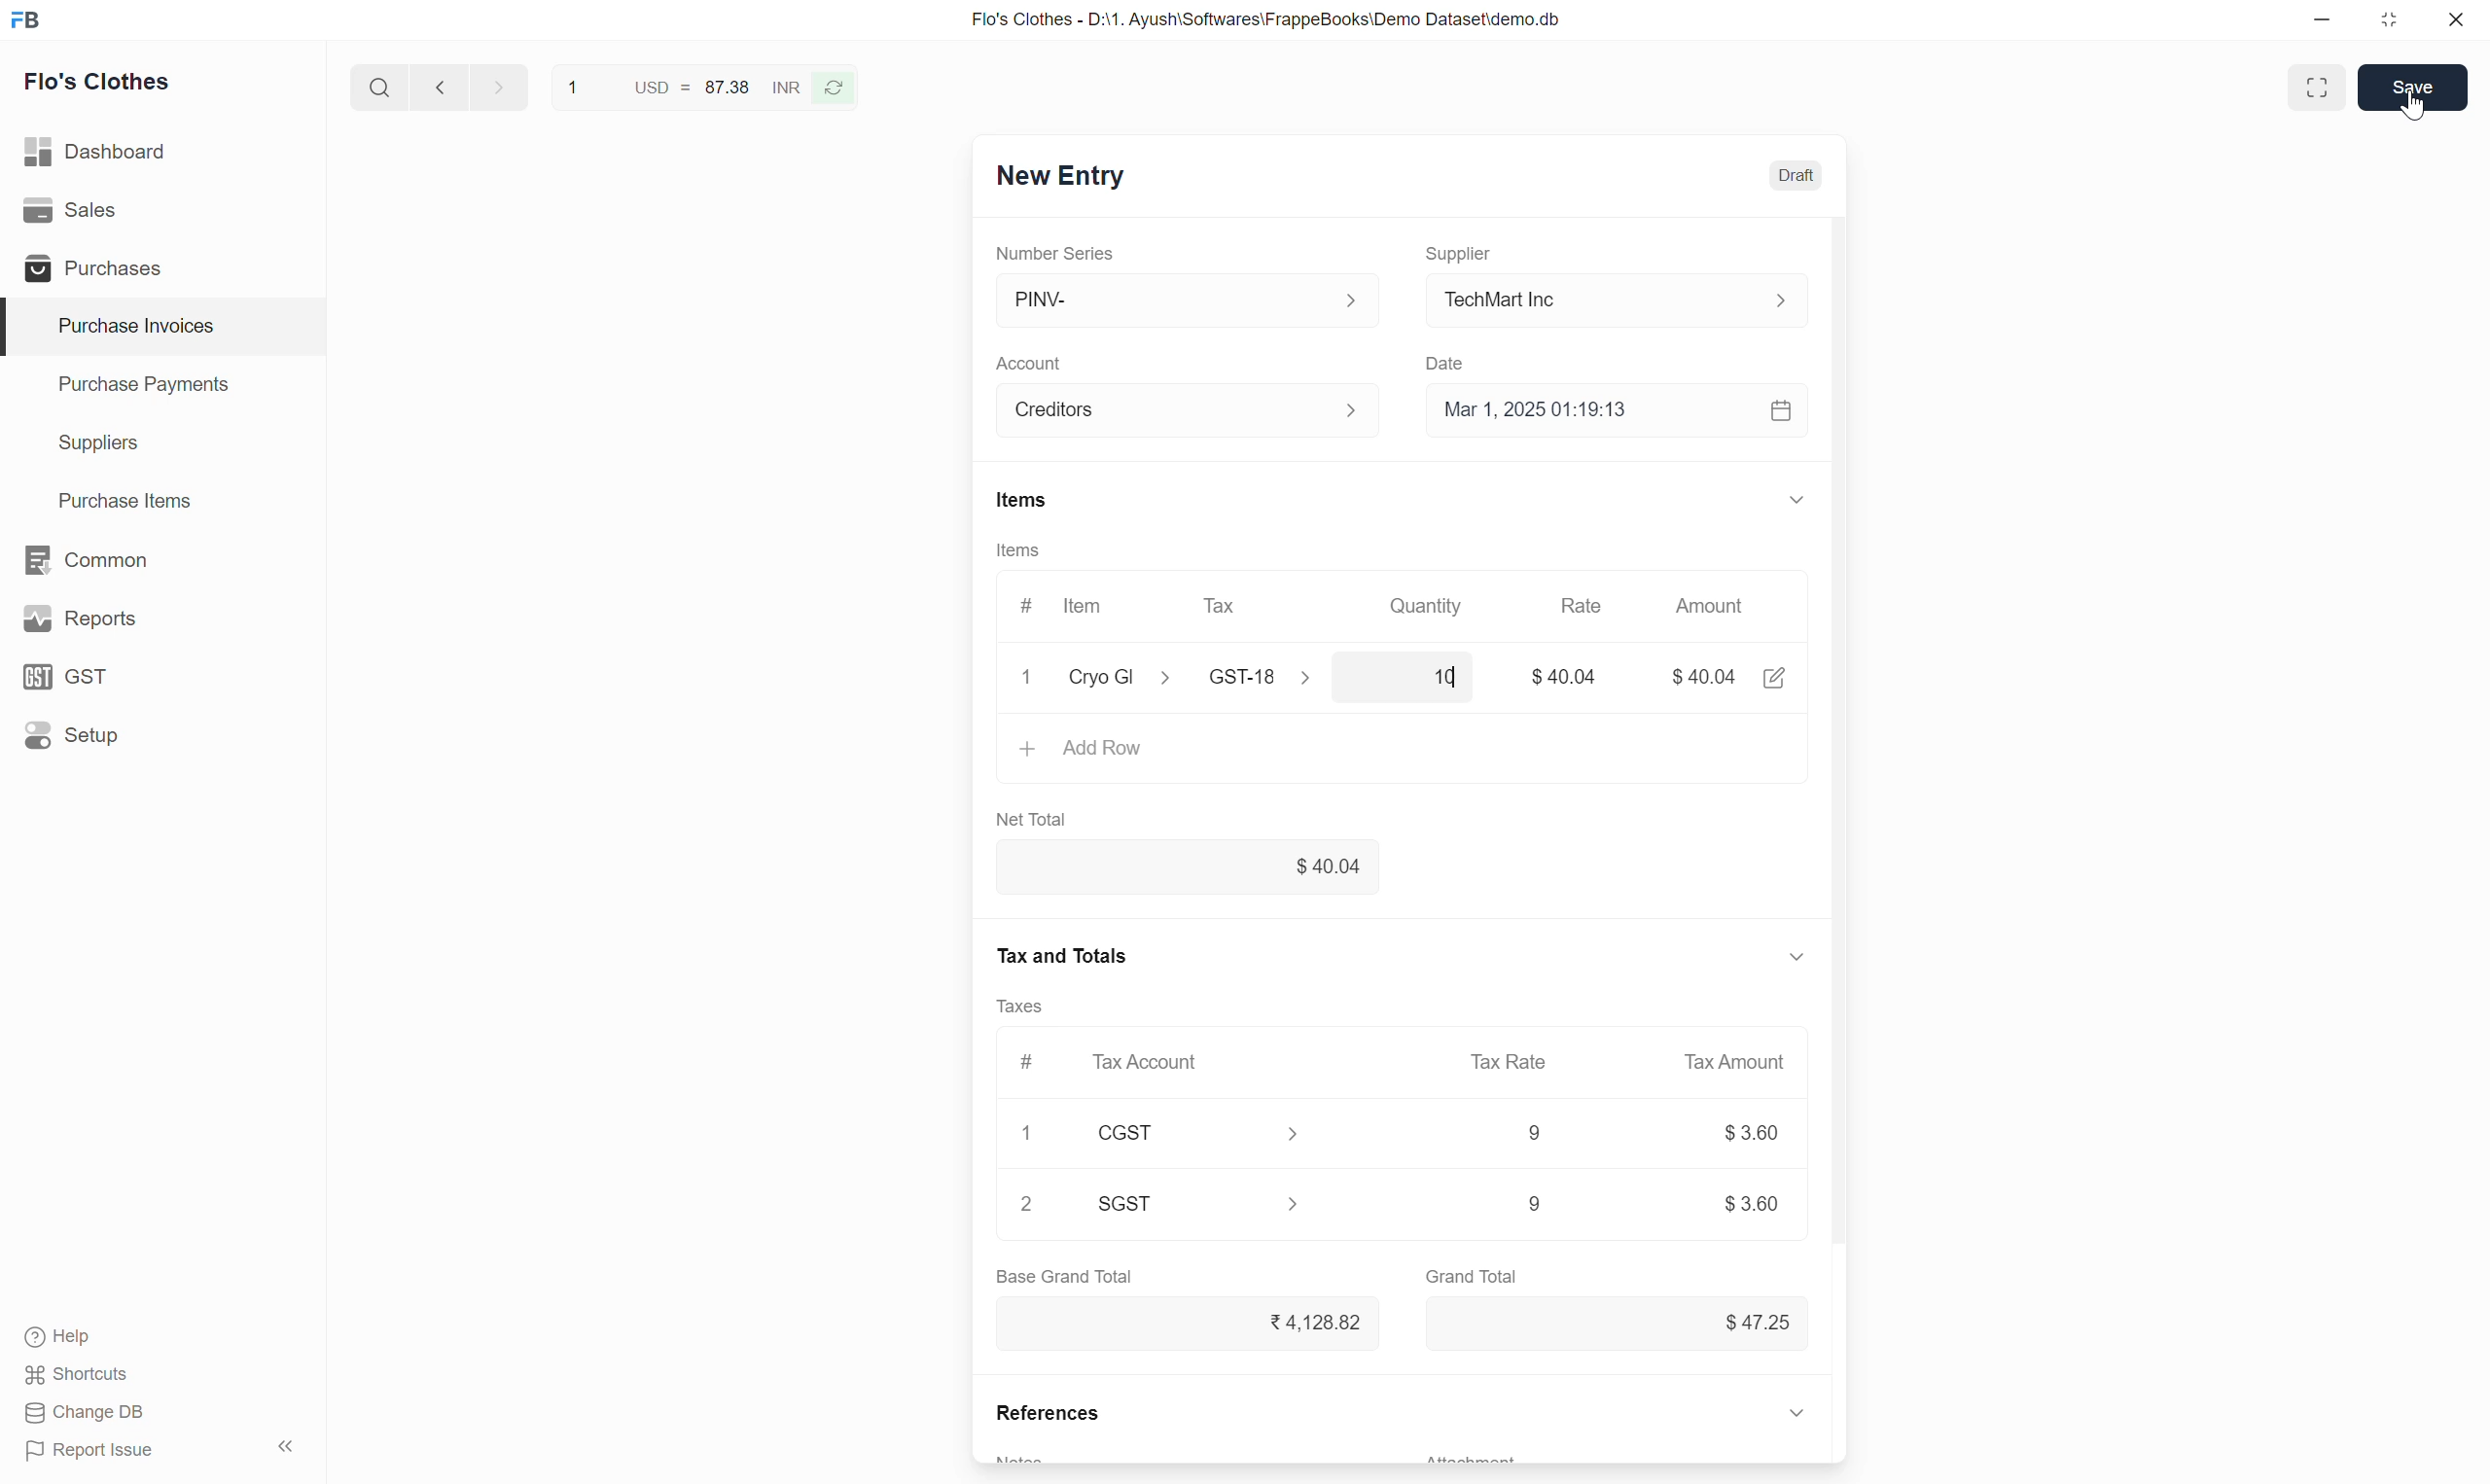 This screenshot has height=1484, width=2490. What do you see at coordinates (1746, 1203) in the screenshot?
I see `9 $3.60` at bounding box center [1746, 1203].